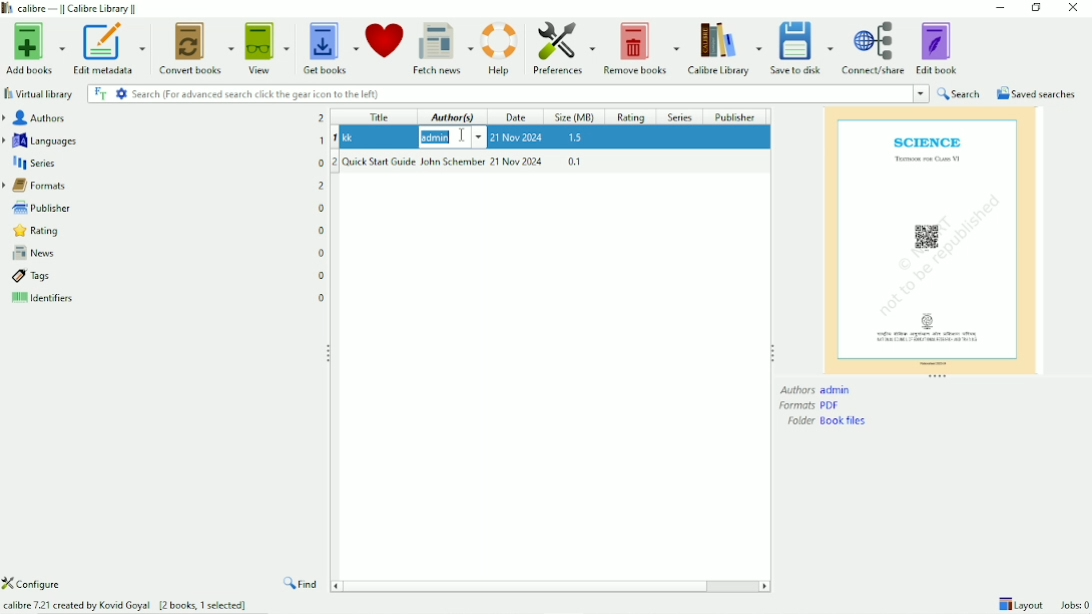 The image size is (1092, 614). Describe the element at coordinates (165, 232) in the screenshot. I see `Rating` at that location.